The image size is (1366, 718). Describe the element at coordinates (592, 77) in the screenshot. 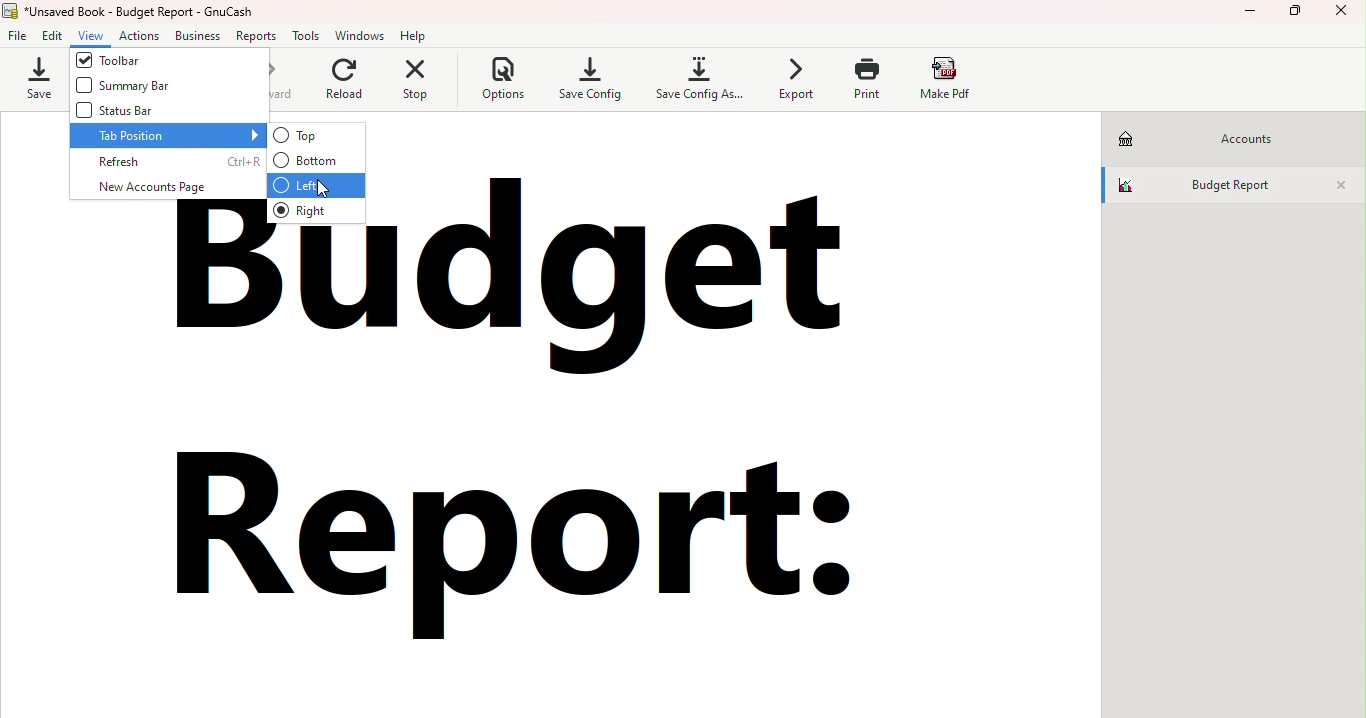

I see `Save config` at that location.